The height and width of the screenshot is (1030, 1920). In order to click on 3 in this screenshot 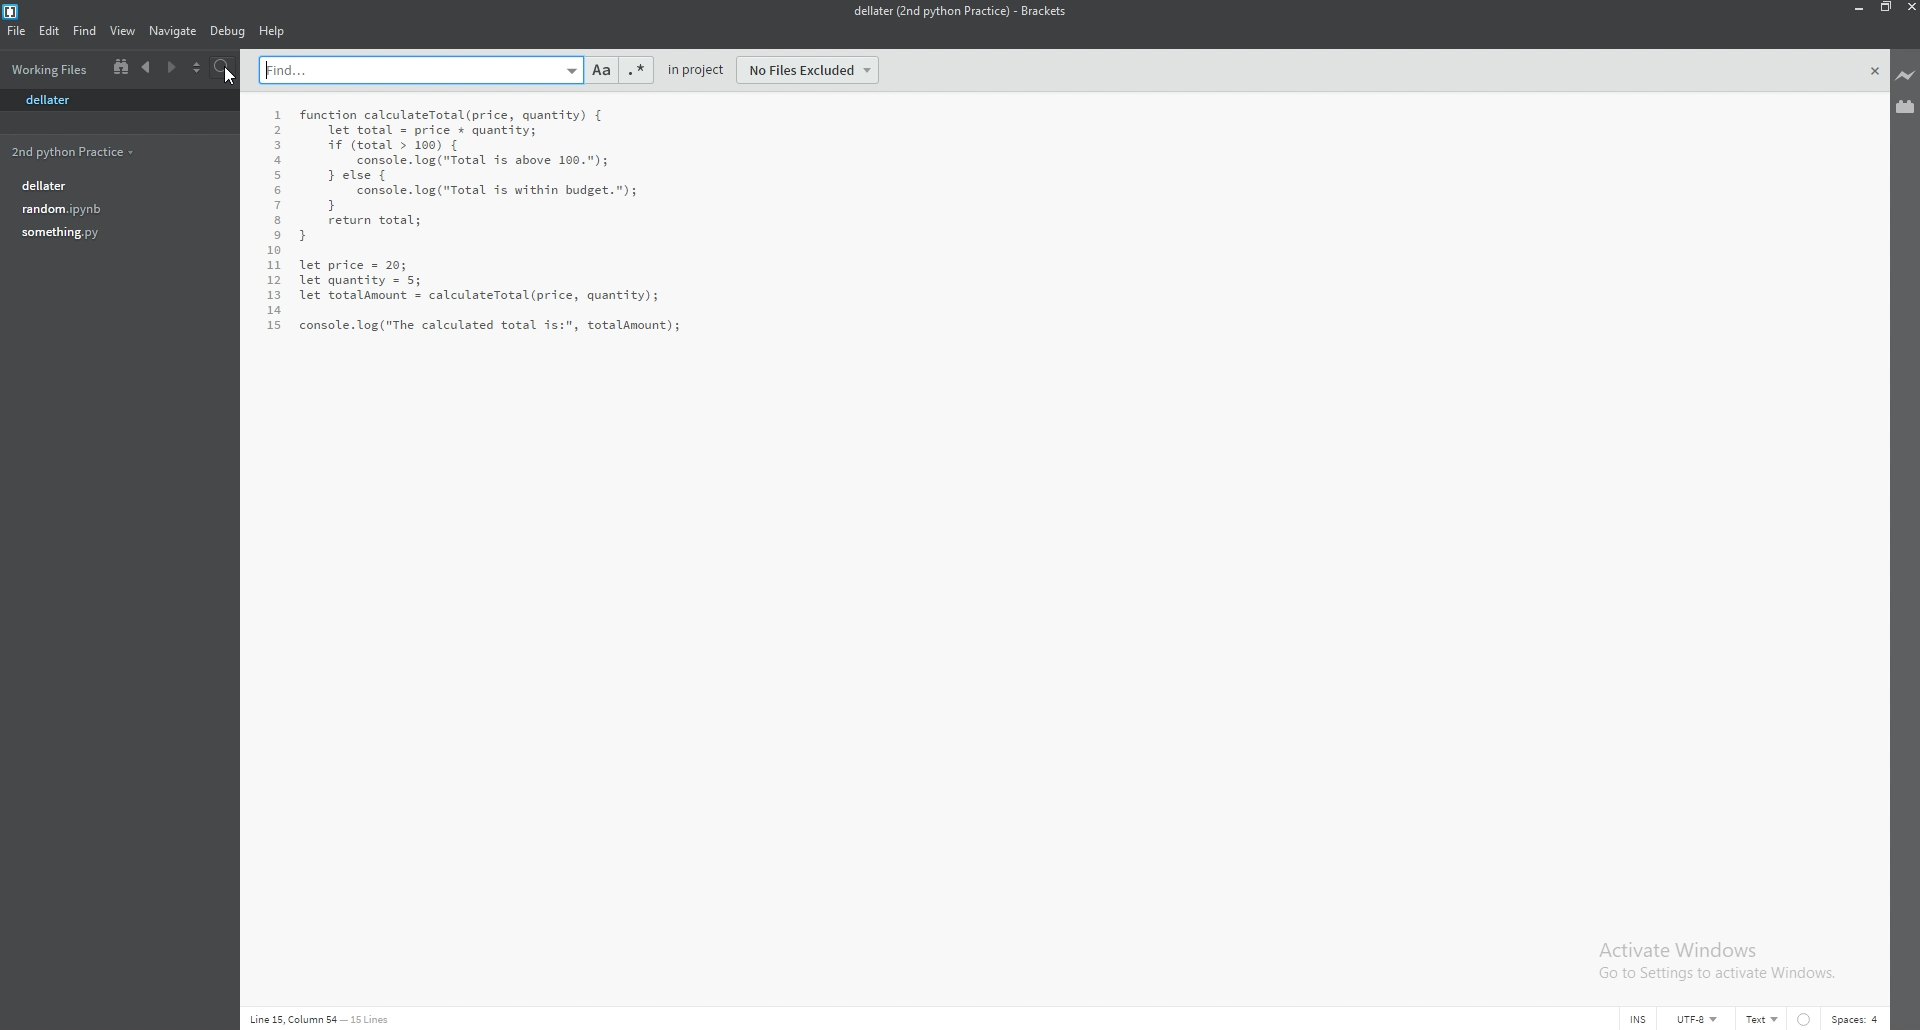, I will do `click(276, 146)`.